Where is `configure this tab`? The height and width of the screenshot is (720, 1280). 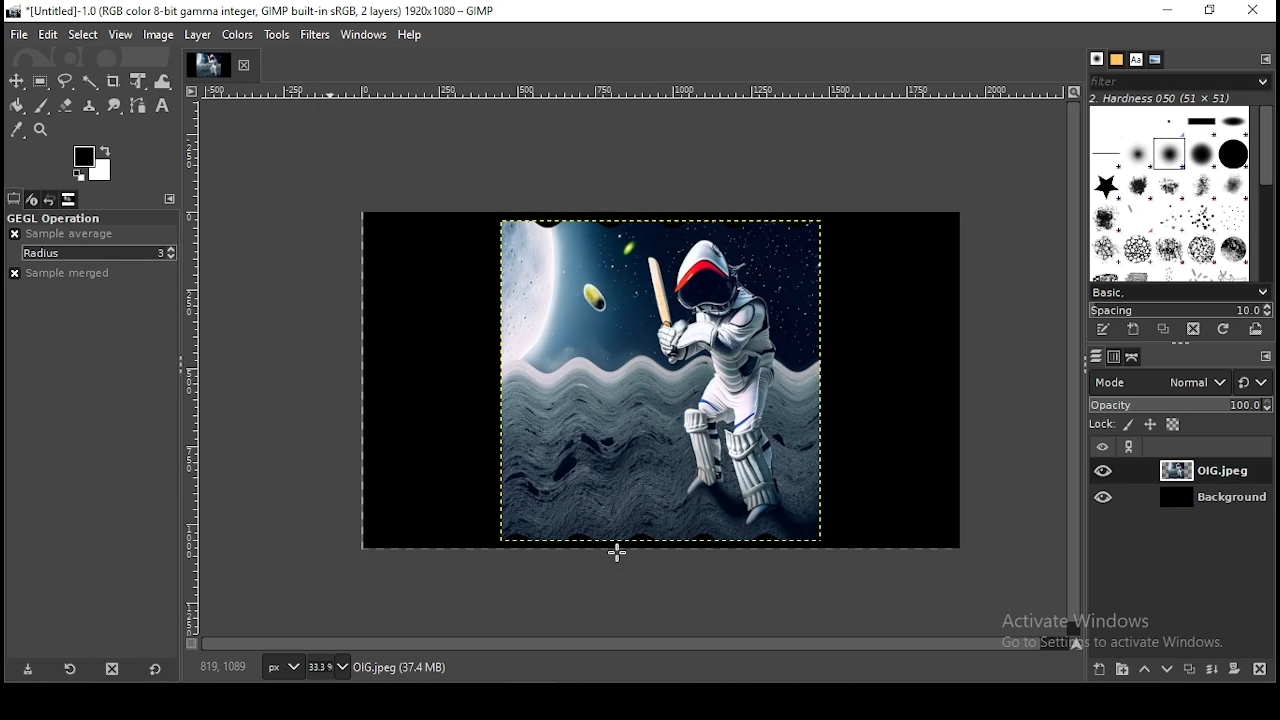
configure this tab is located at coordinates (170, 199).